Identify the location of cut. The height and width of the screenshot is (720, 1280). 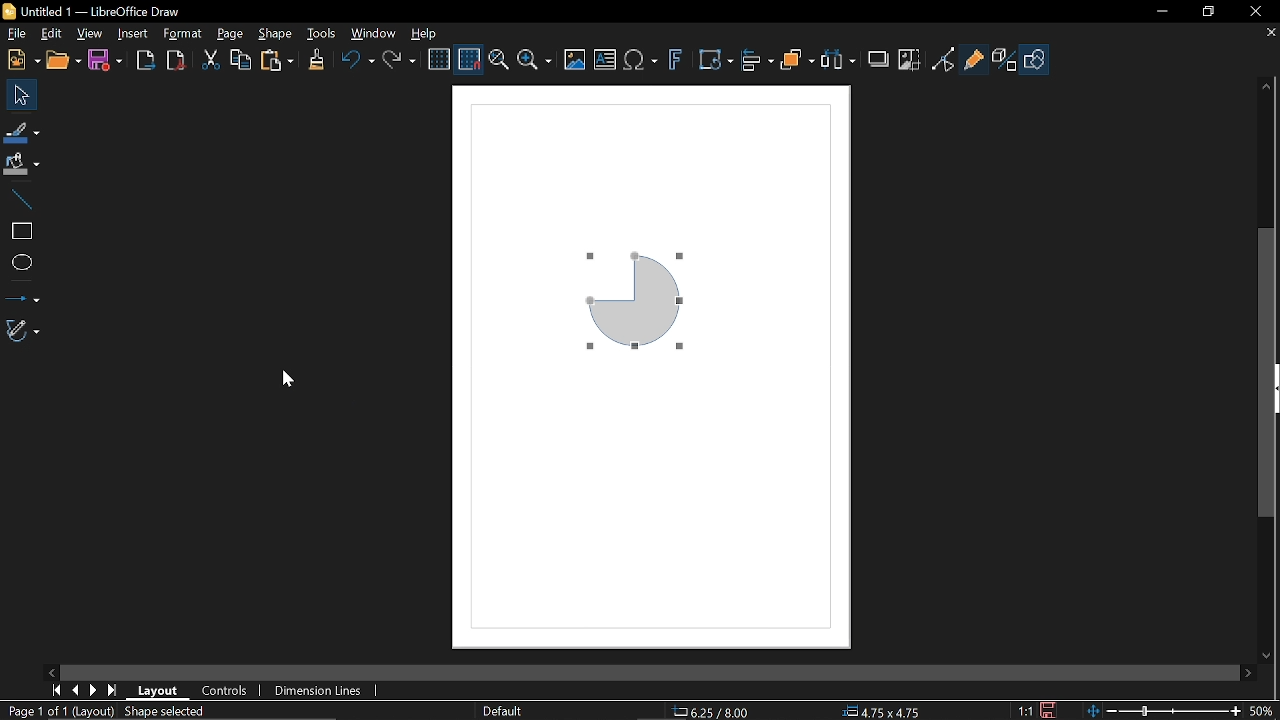
(207, 60).